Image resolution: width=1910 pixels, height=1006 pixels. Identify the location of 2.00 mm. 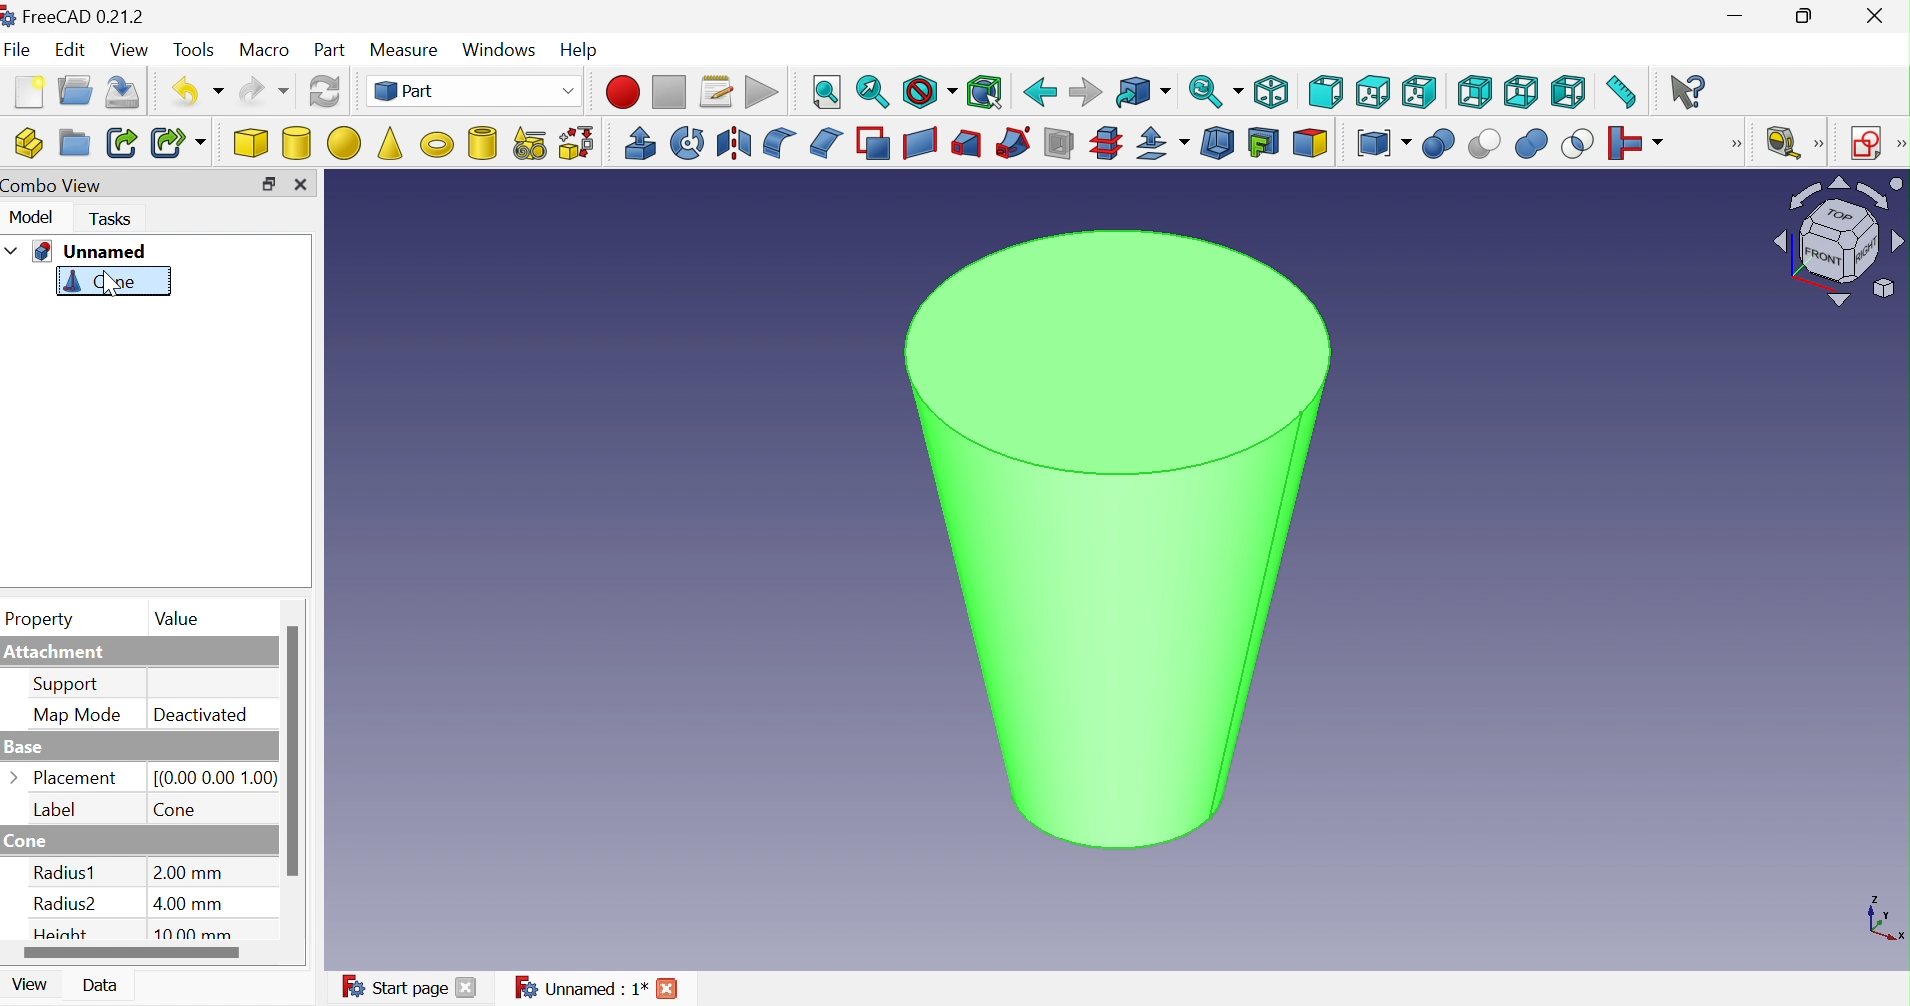
(189, 872).